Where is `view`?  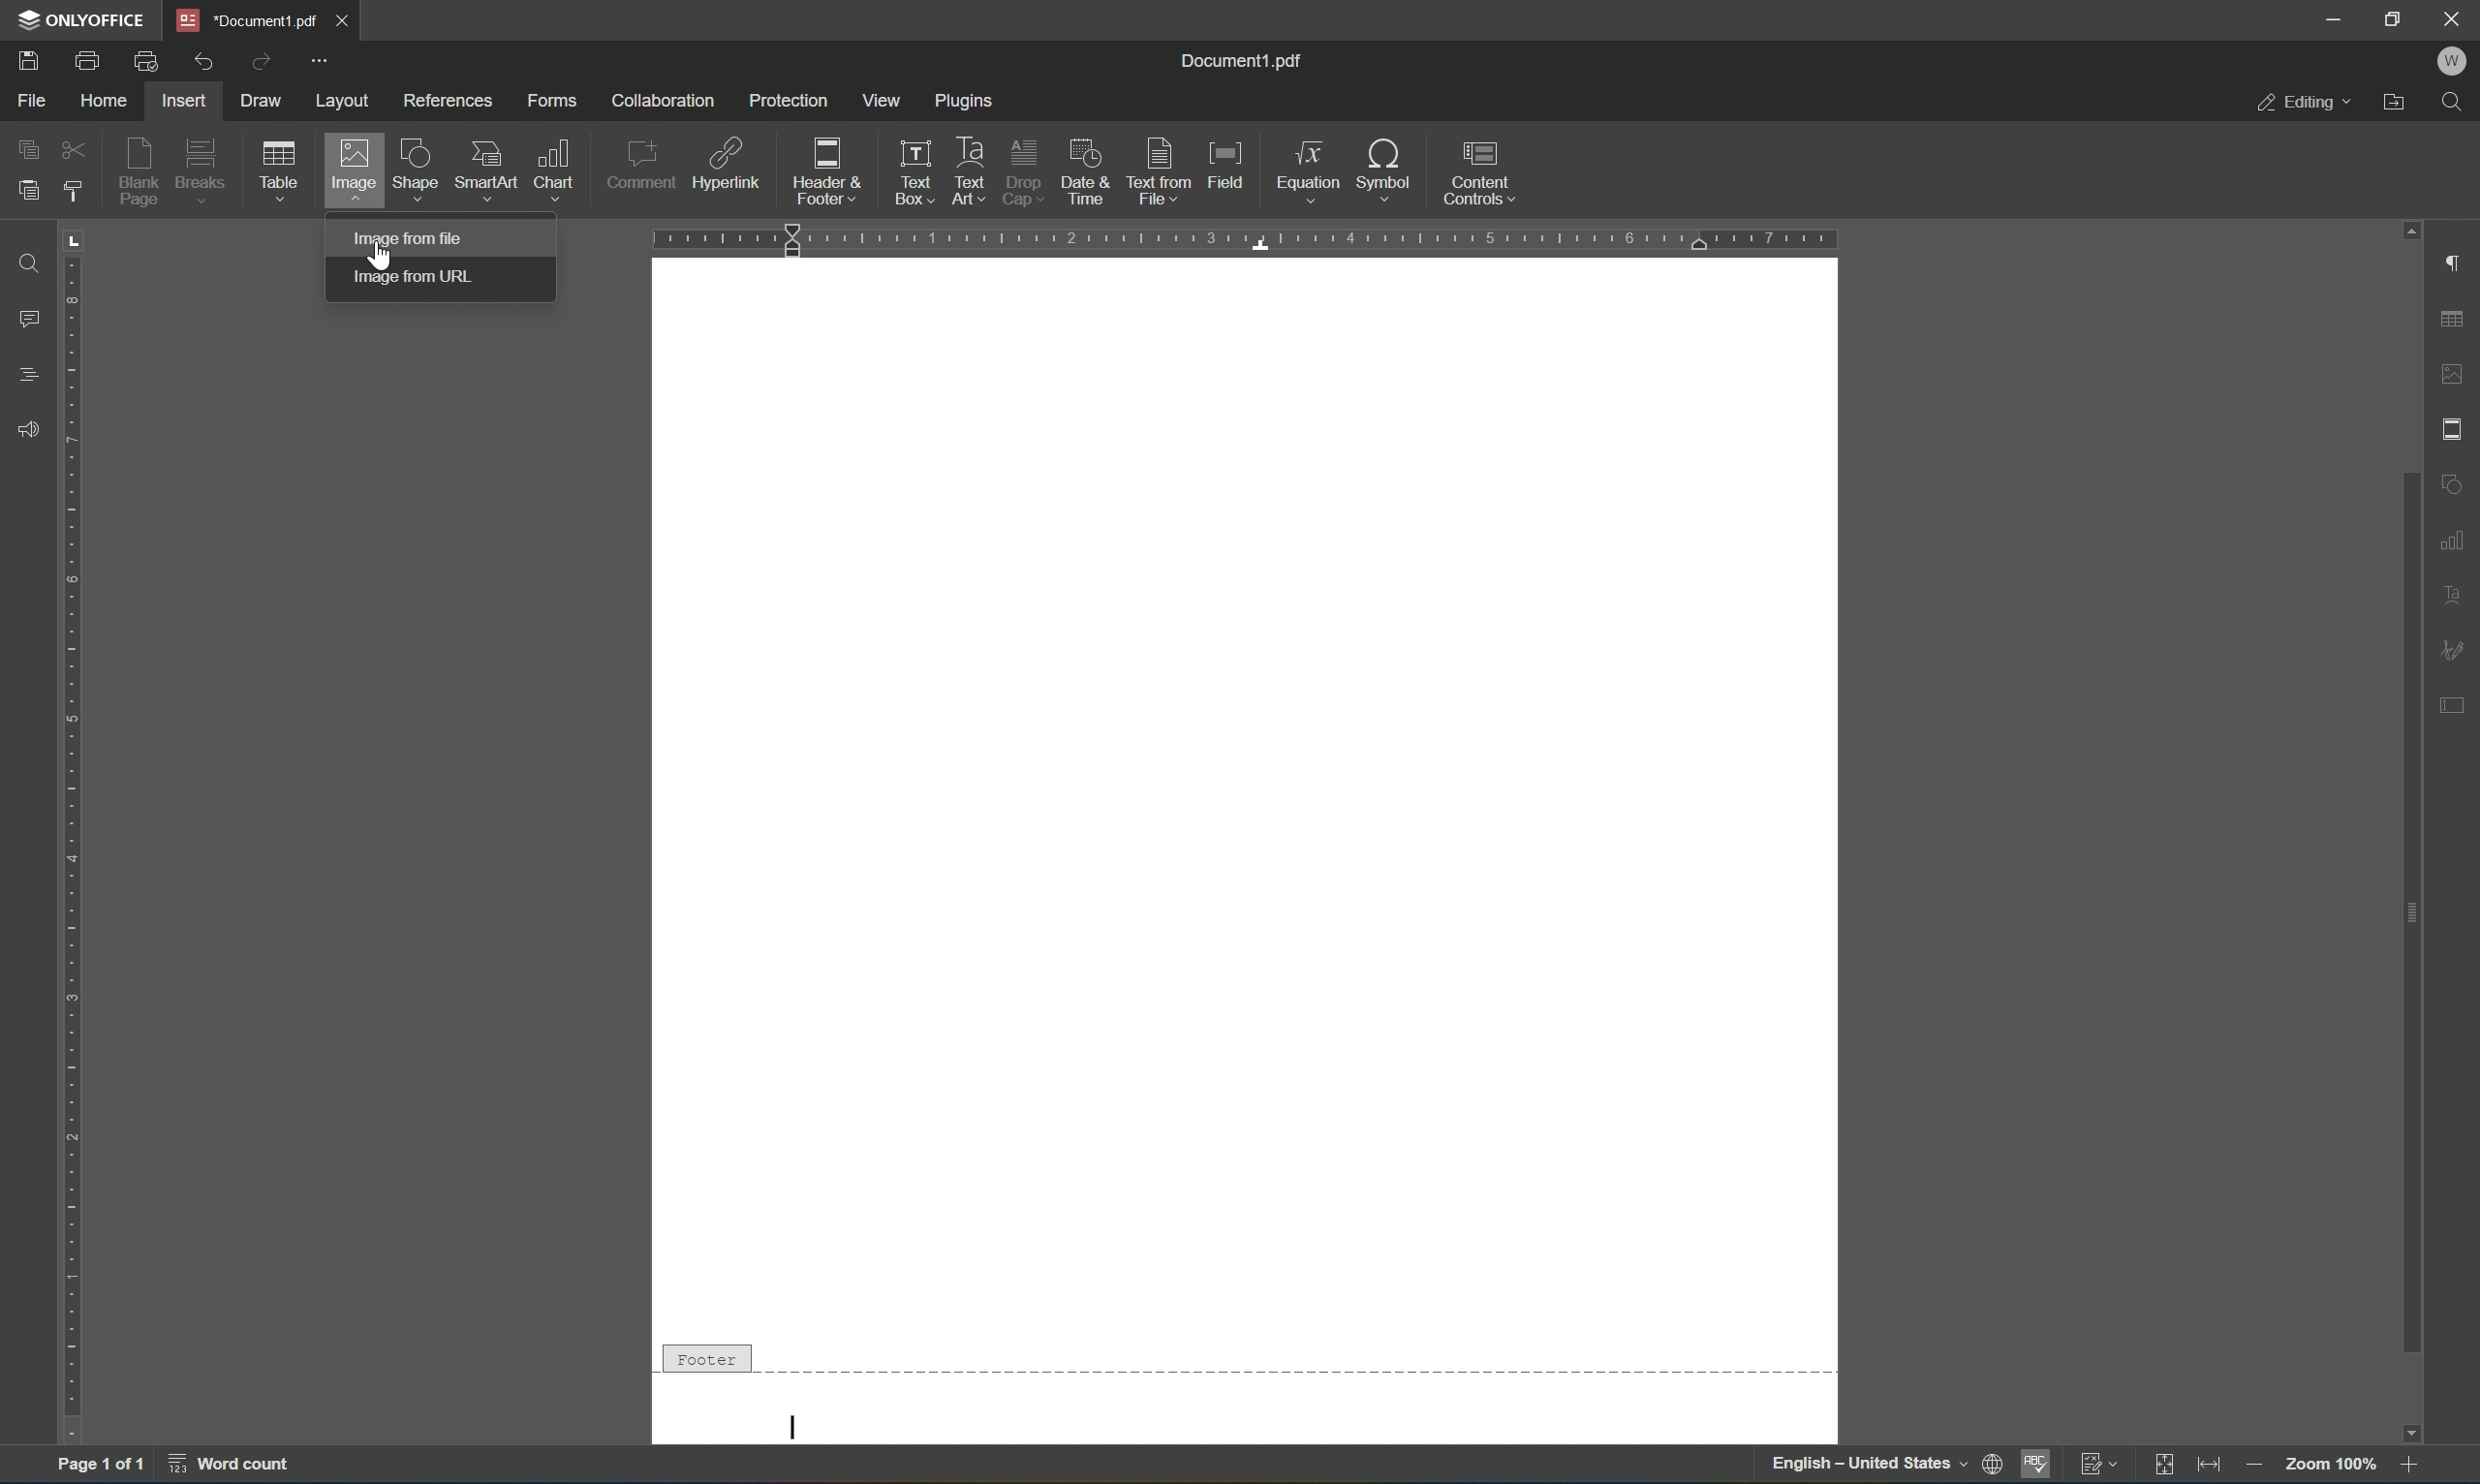 view is located at coordinates (877, 101).